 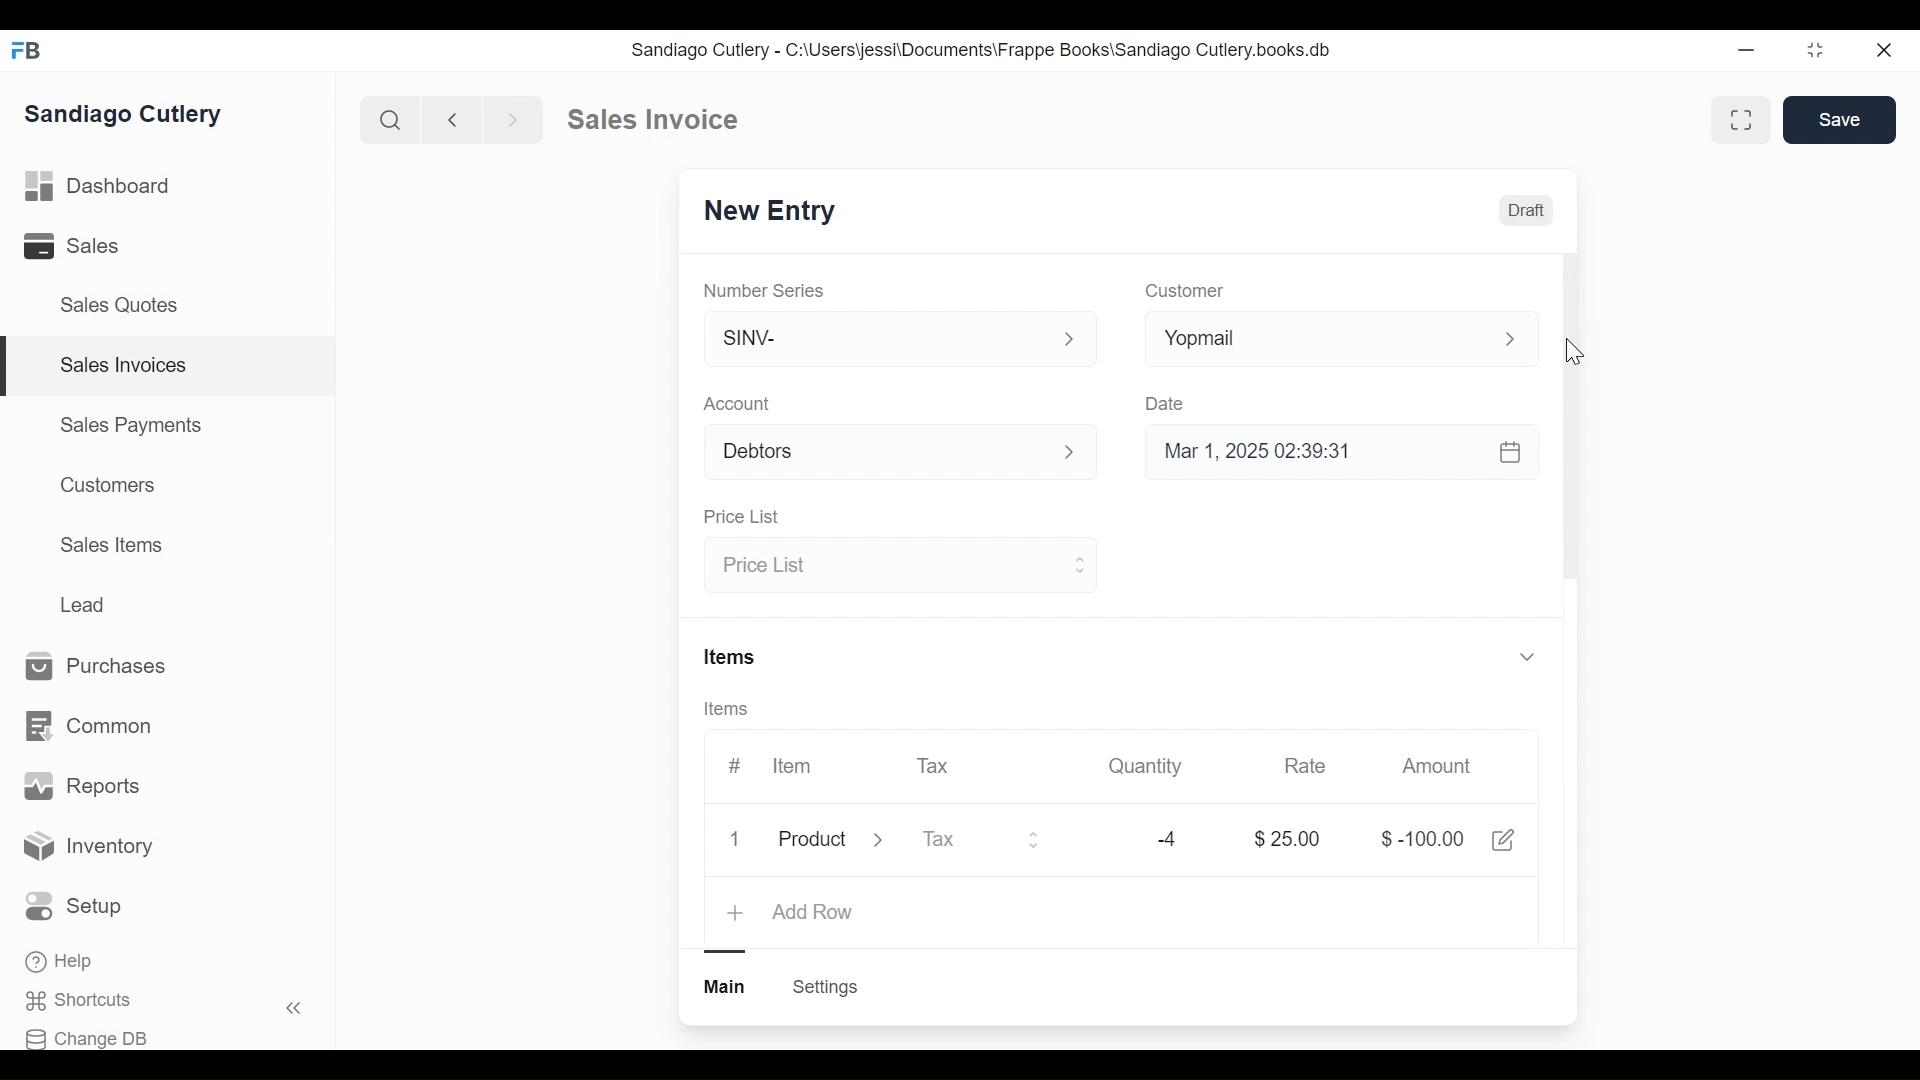 What do you see at coordinates (79, 784) in the screenshot?
I see `Reports` at bounding box center [79, 784].